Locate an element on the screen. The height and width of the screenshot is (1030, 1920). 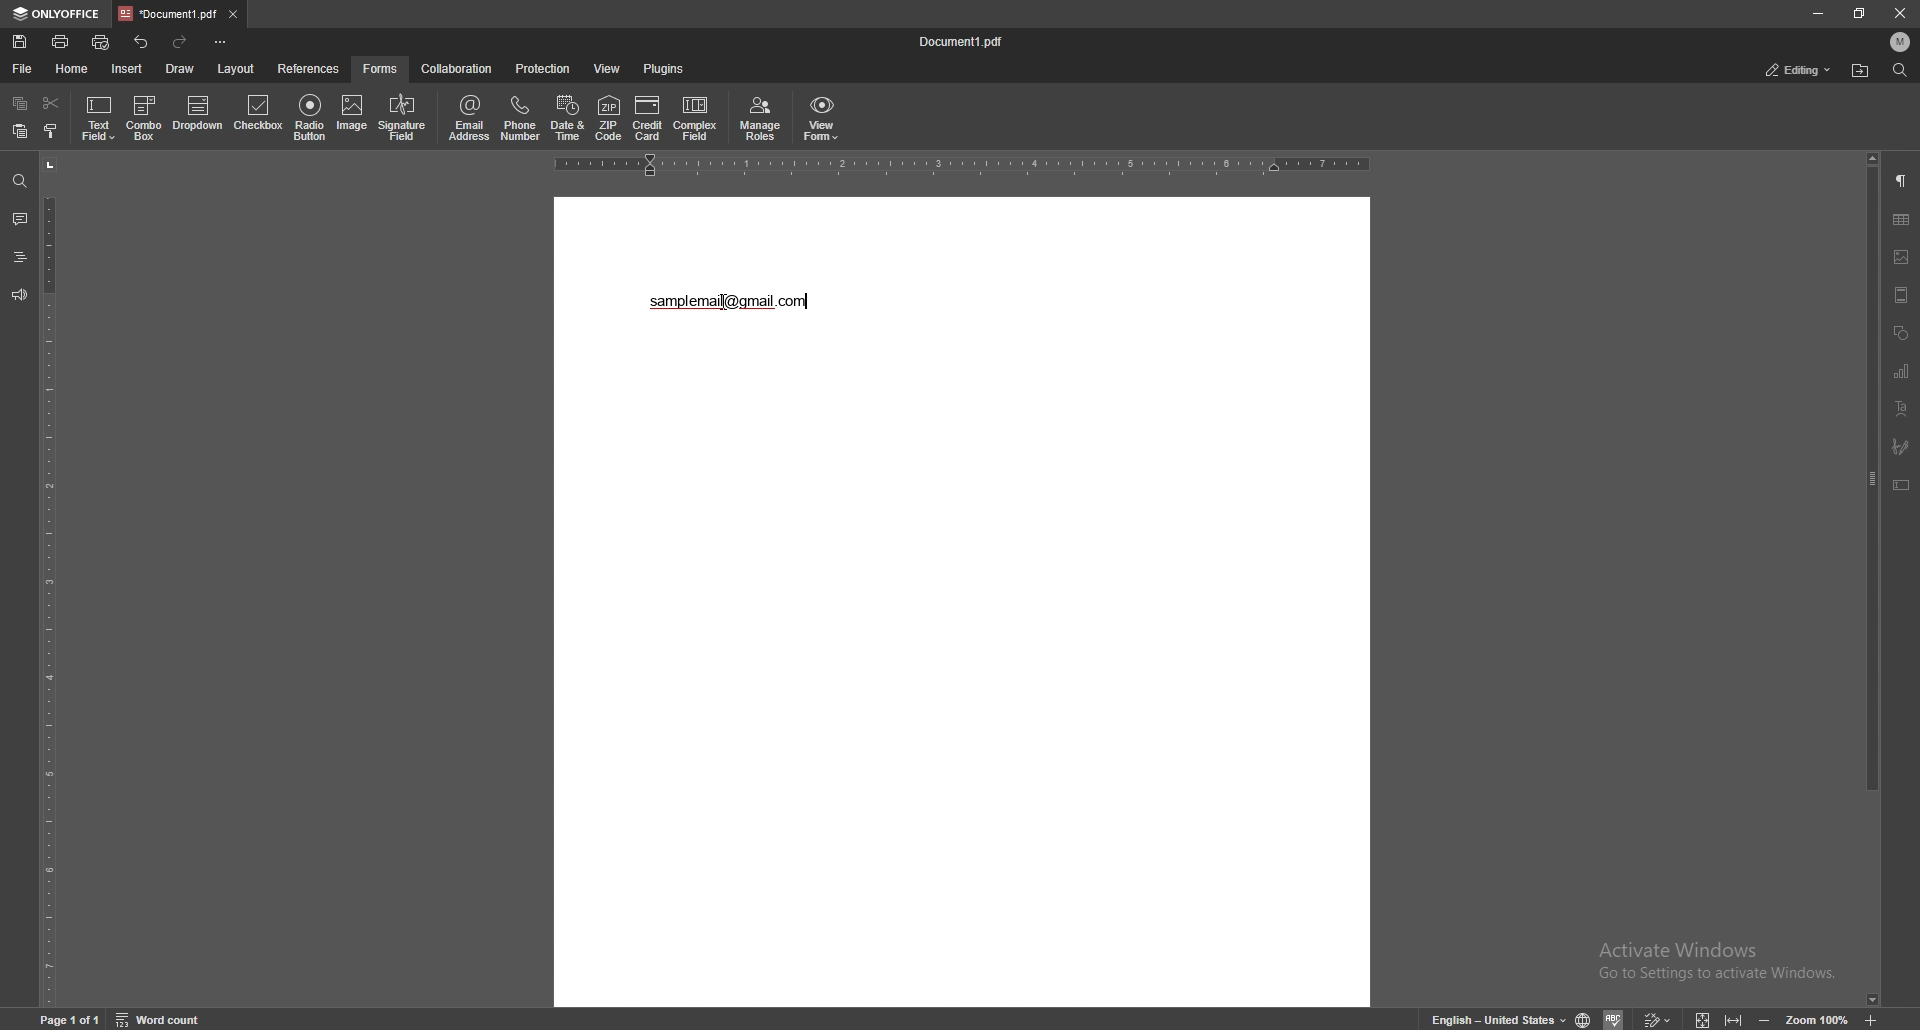
text field is located at coordinates (100, 117).